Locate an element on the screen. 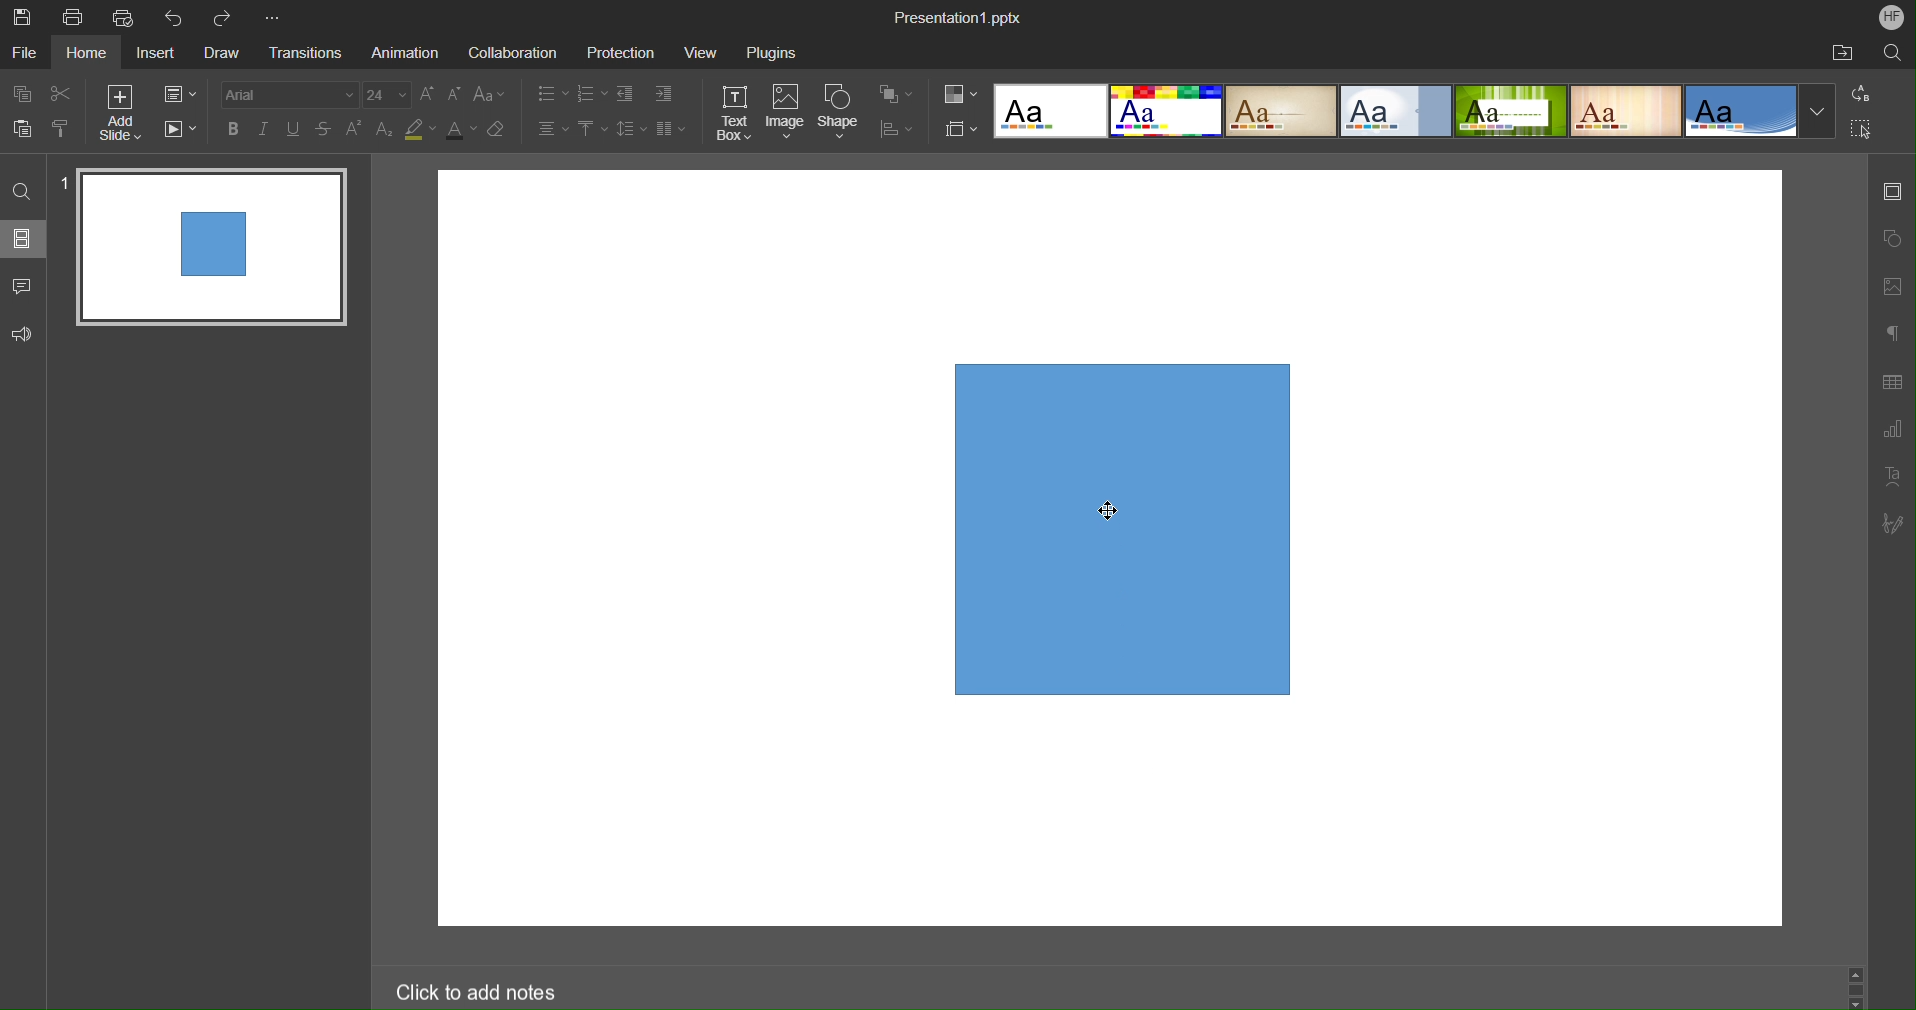 This screenshot has height=1010, width=1916. Font is located at coordinates (289, 95).